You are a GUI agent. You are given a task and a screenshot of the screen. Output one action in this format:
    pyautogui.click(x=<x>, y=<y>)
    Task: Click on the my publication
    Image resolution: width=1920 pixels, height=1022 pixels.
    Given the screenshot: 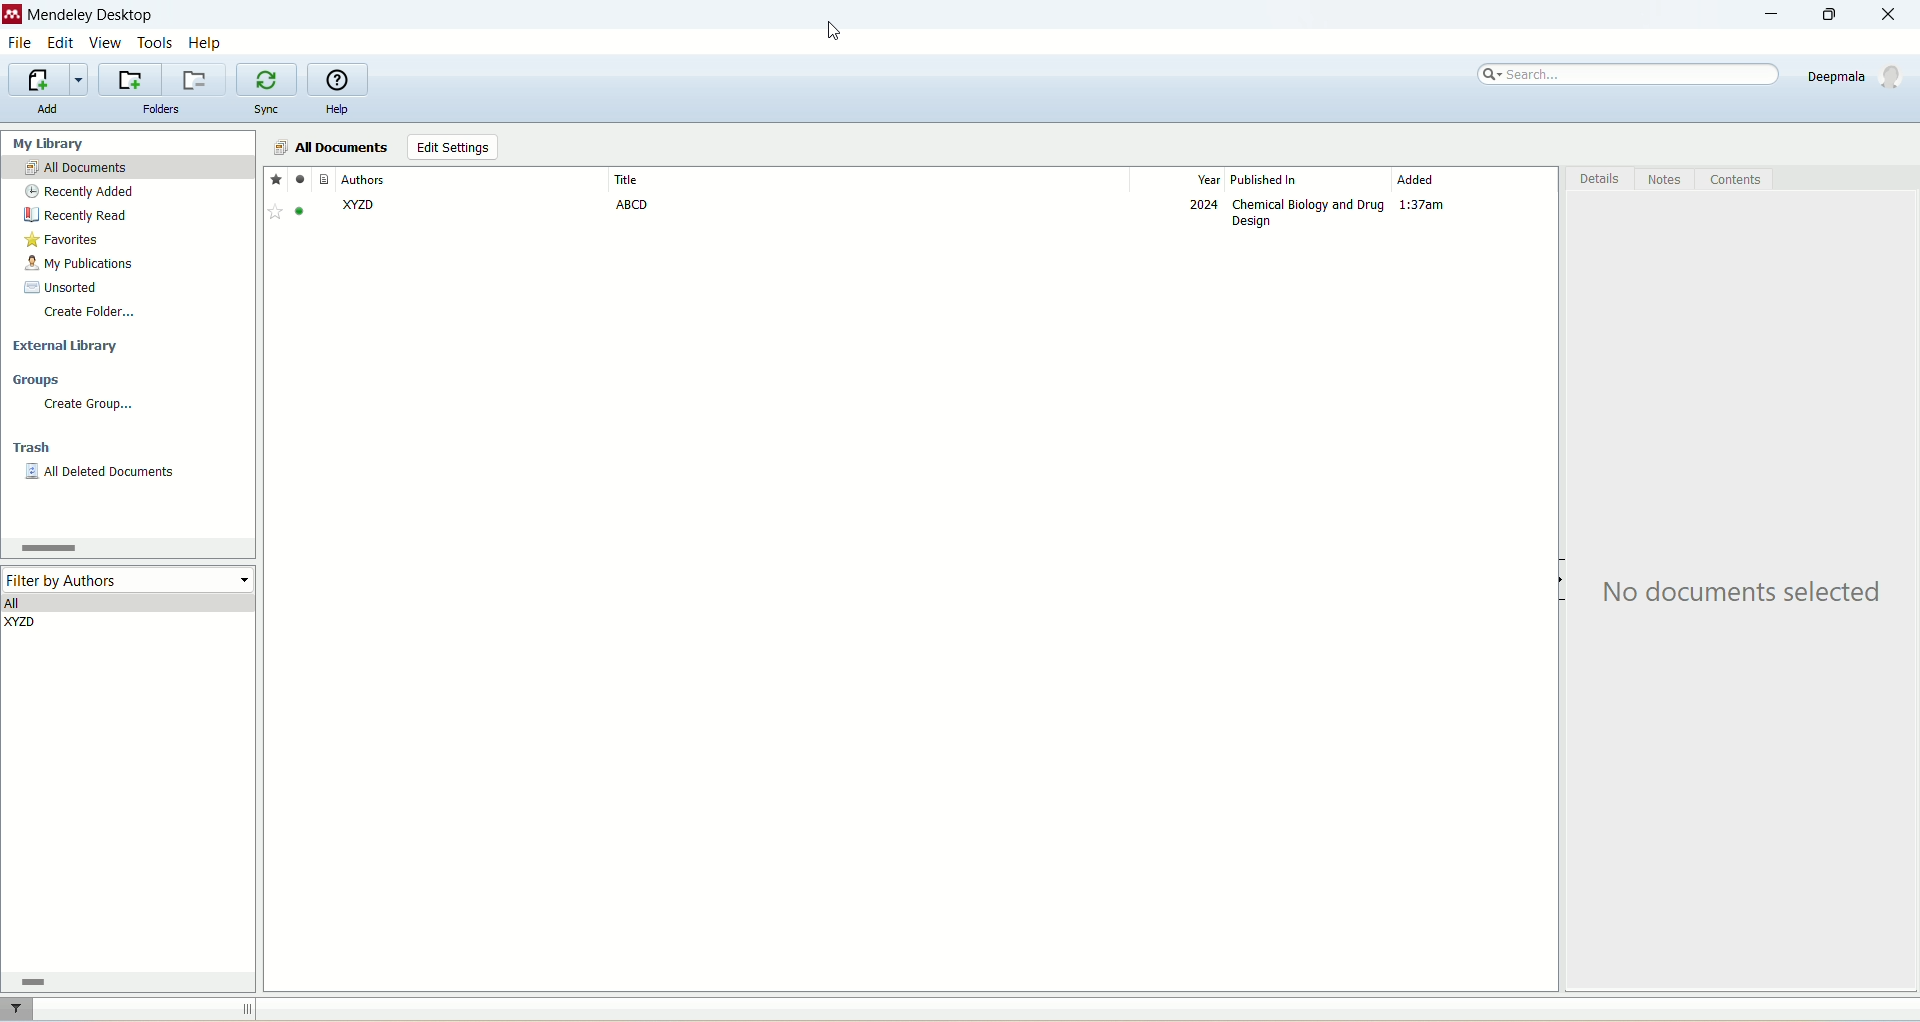 What is the action you would take?
    pyautogui.click(x=83, y=265)
    